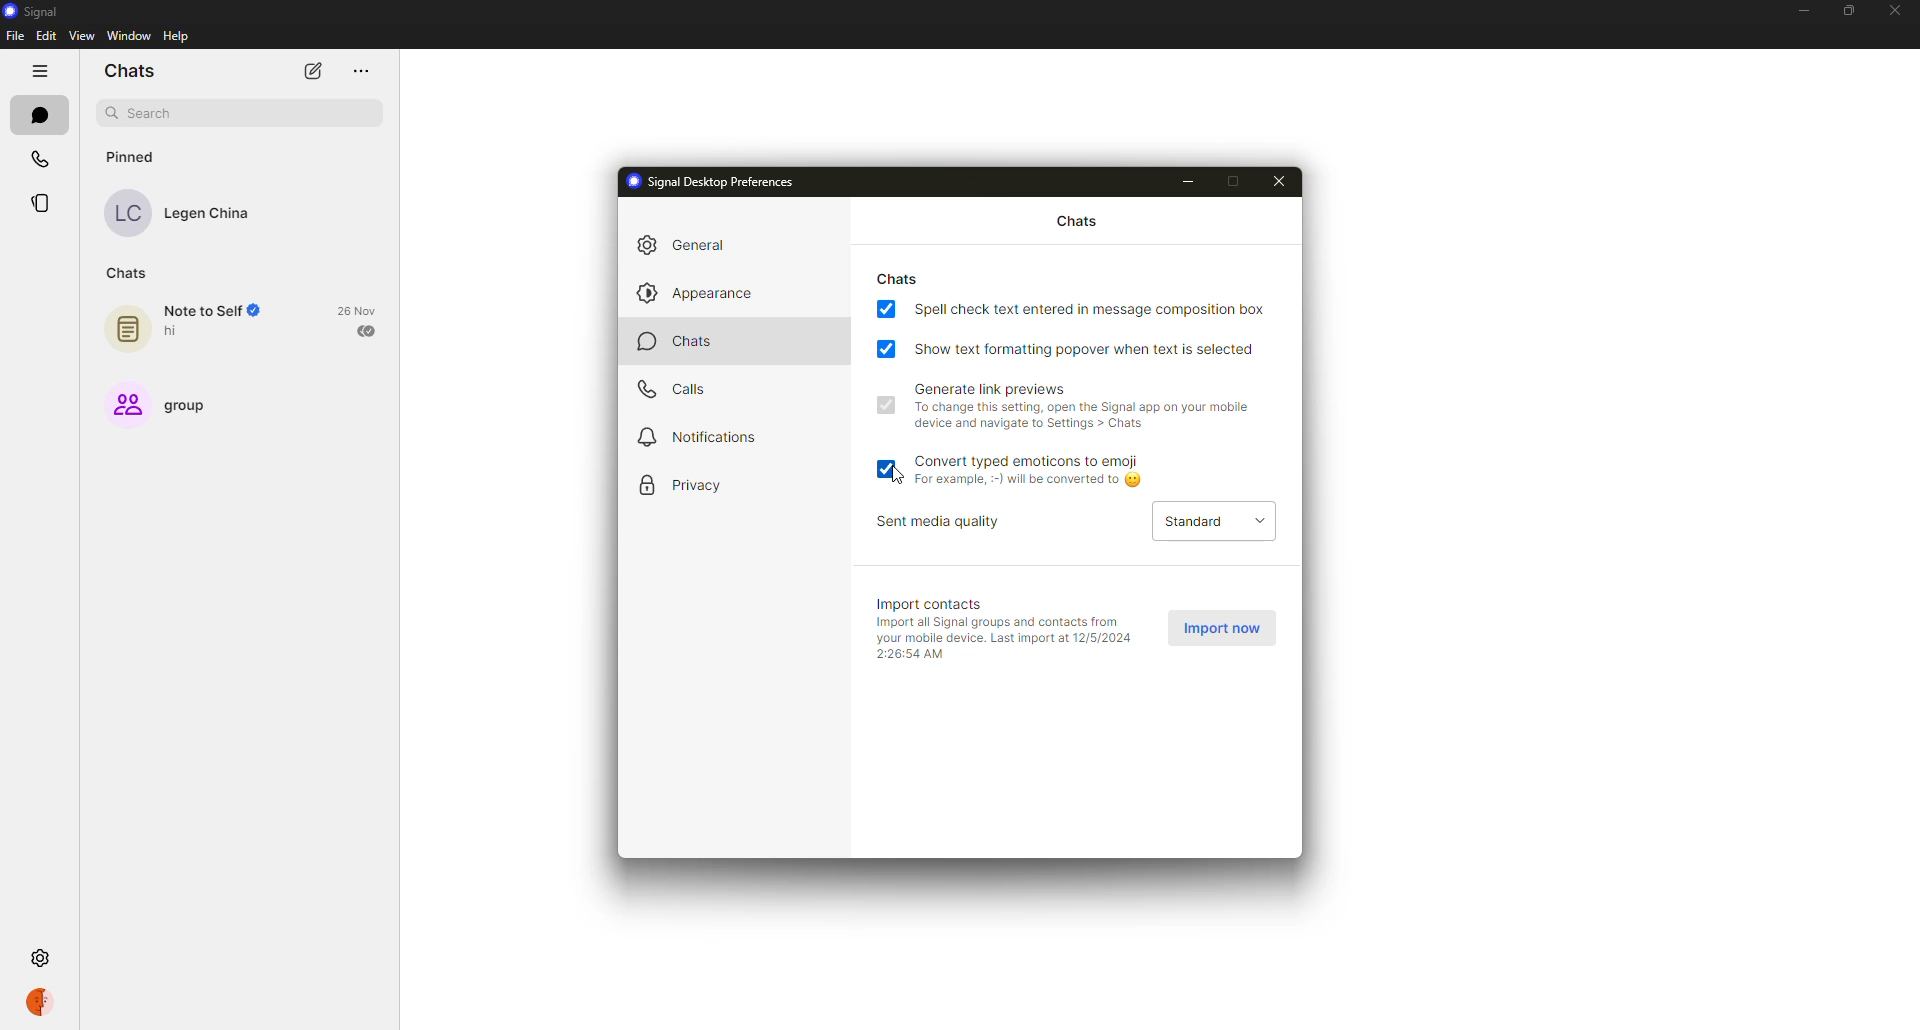  What do you see at coordinates (889, 348) in the screenshot?
I see `enabled` at bounding box center [889, 348].